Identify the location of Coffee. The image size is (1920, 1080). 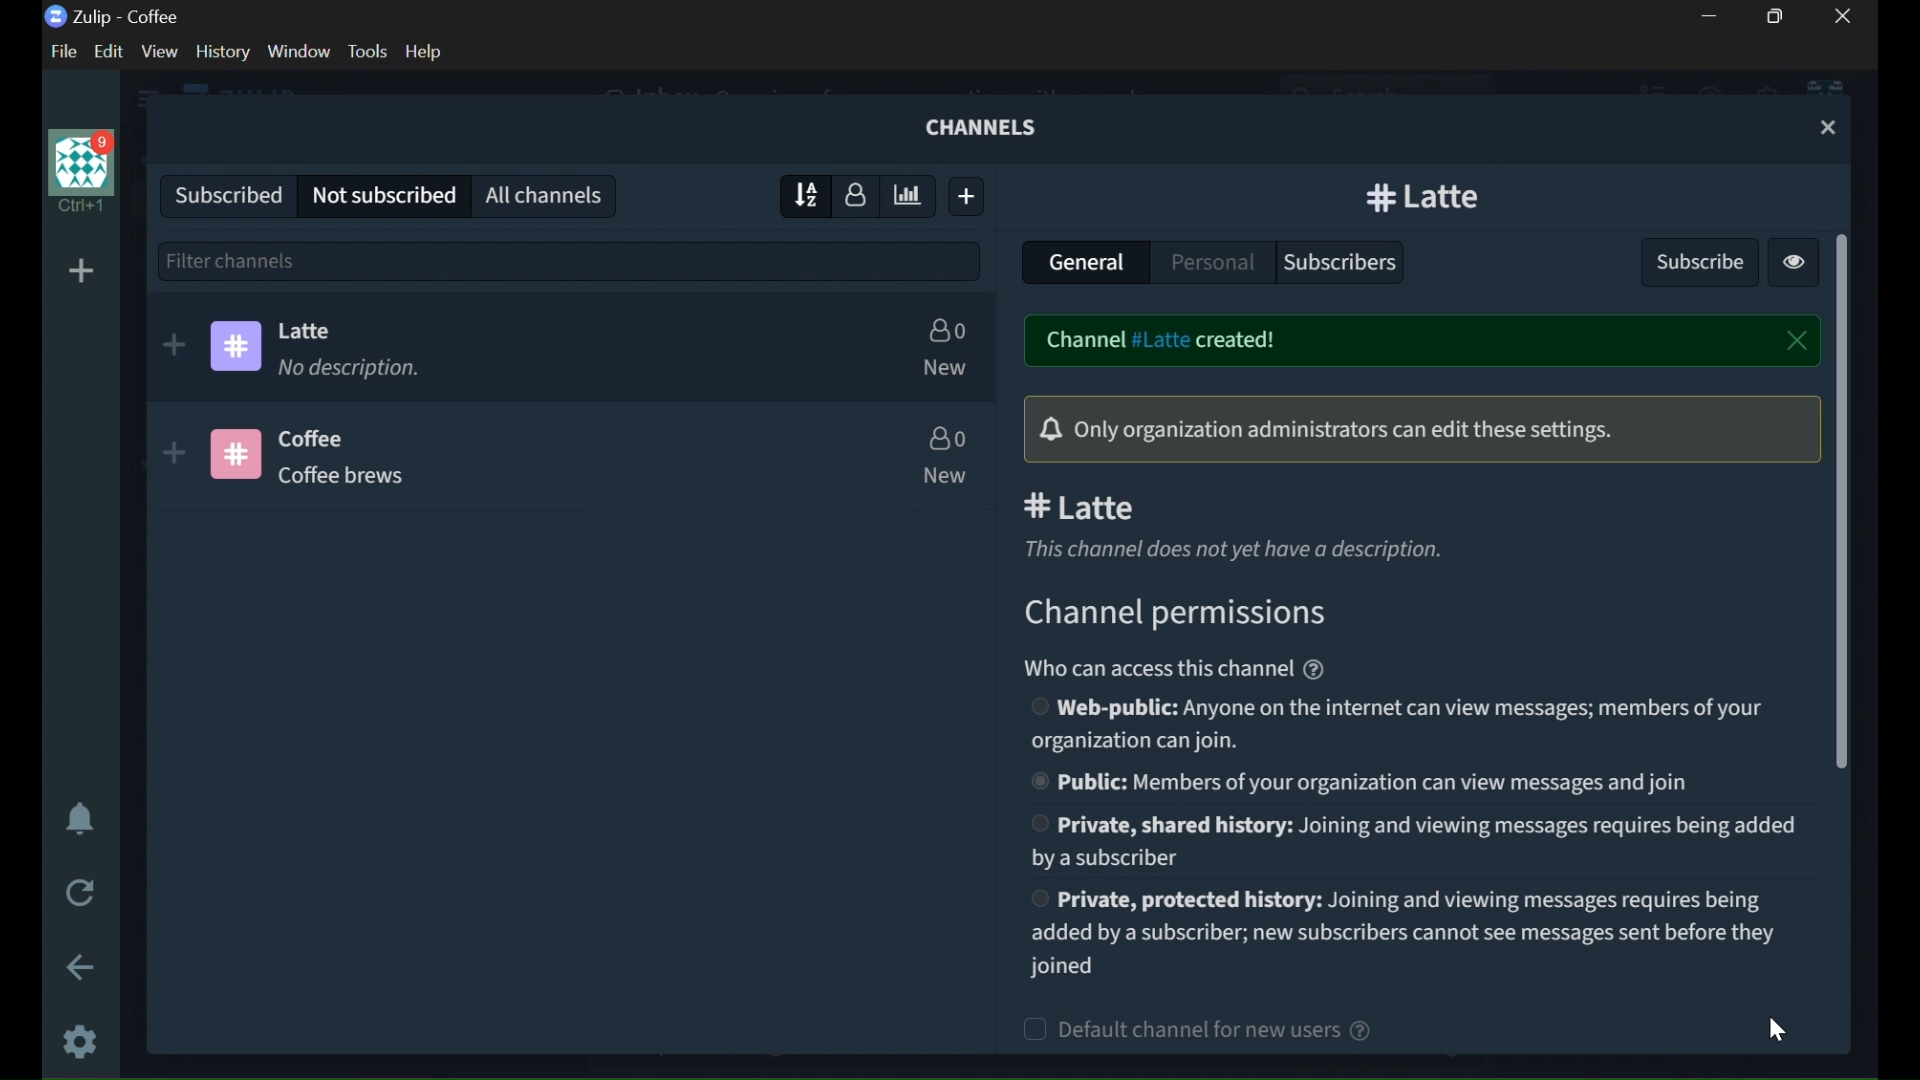
(319, 440).